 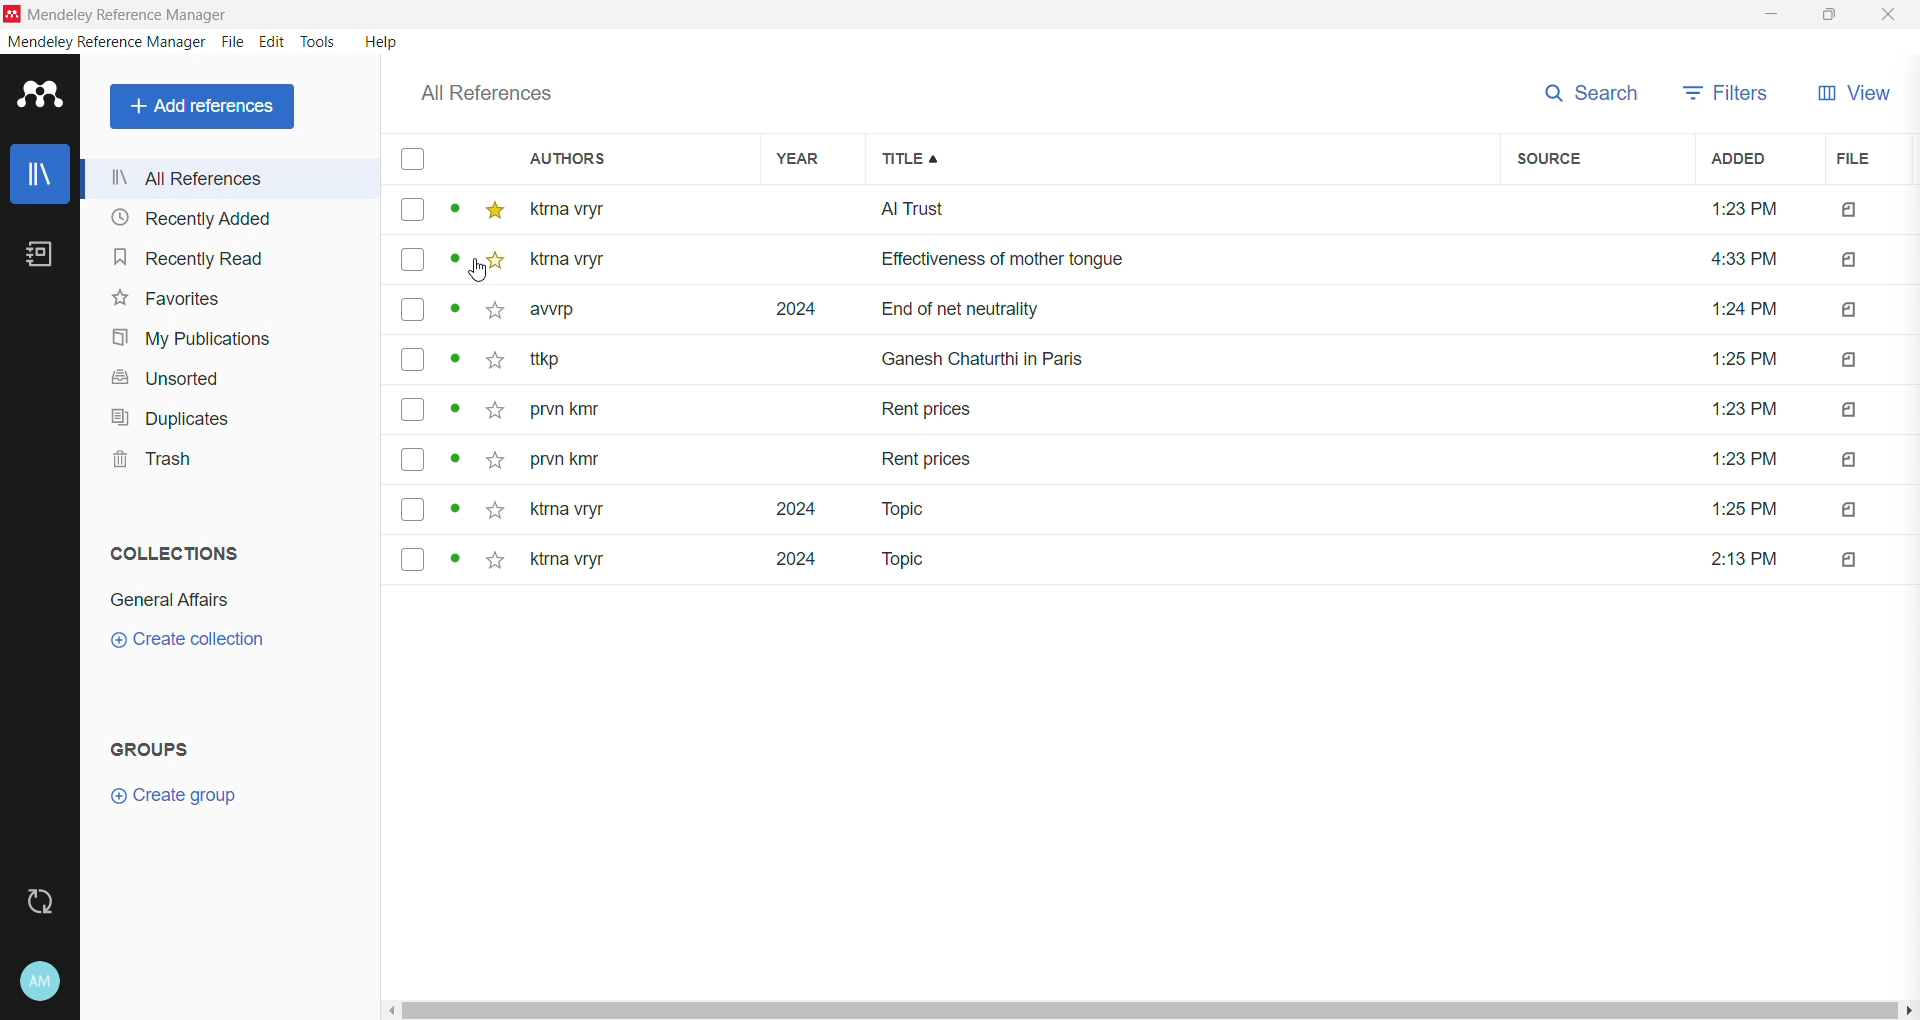 What do you see at coordinates (1127, 209) in the screenshot?
I see `all trust` at bounding box center [1127, 209].